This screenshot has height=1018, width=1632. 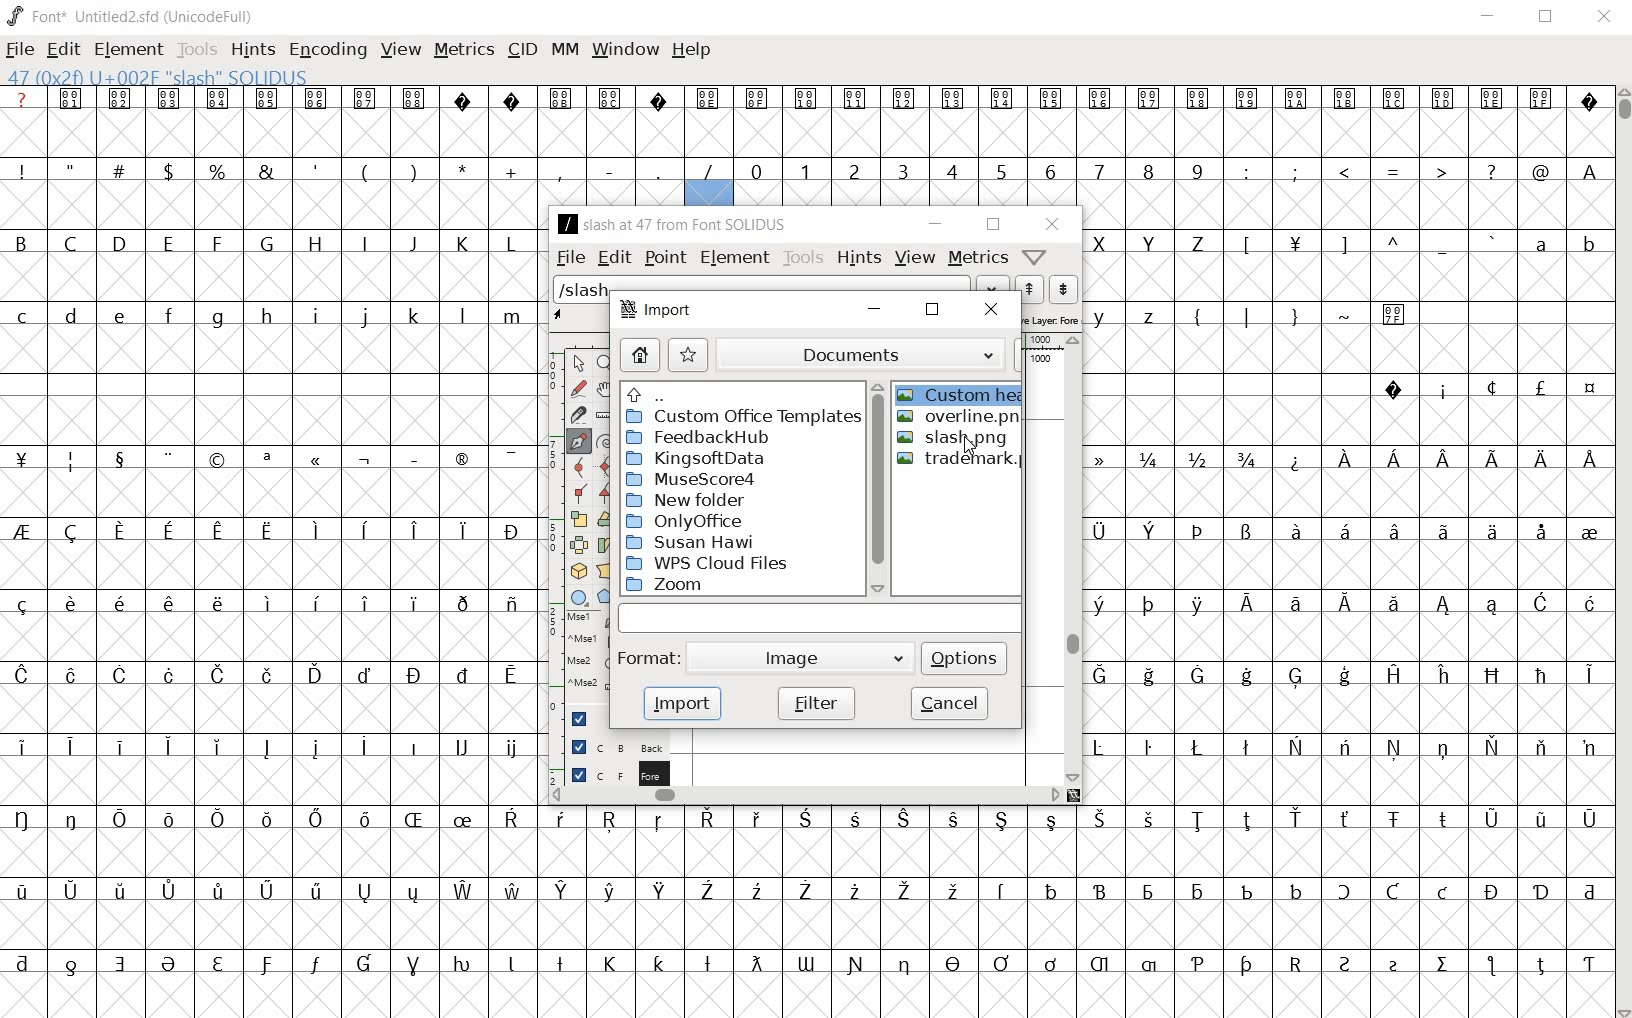 What do you see at coordinates (1603, 17) in the screenshot?
I see `CLOSE` at bounding box center [1603, 17].